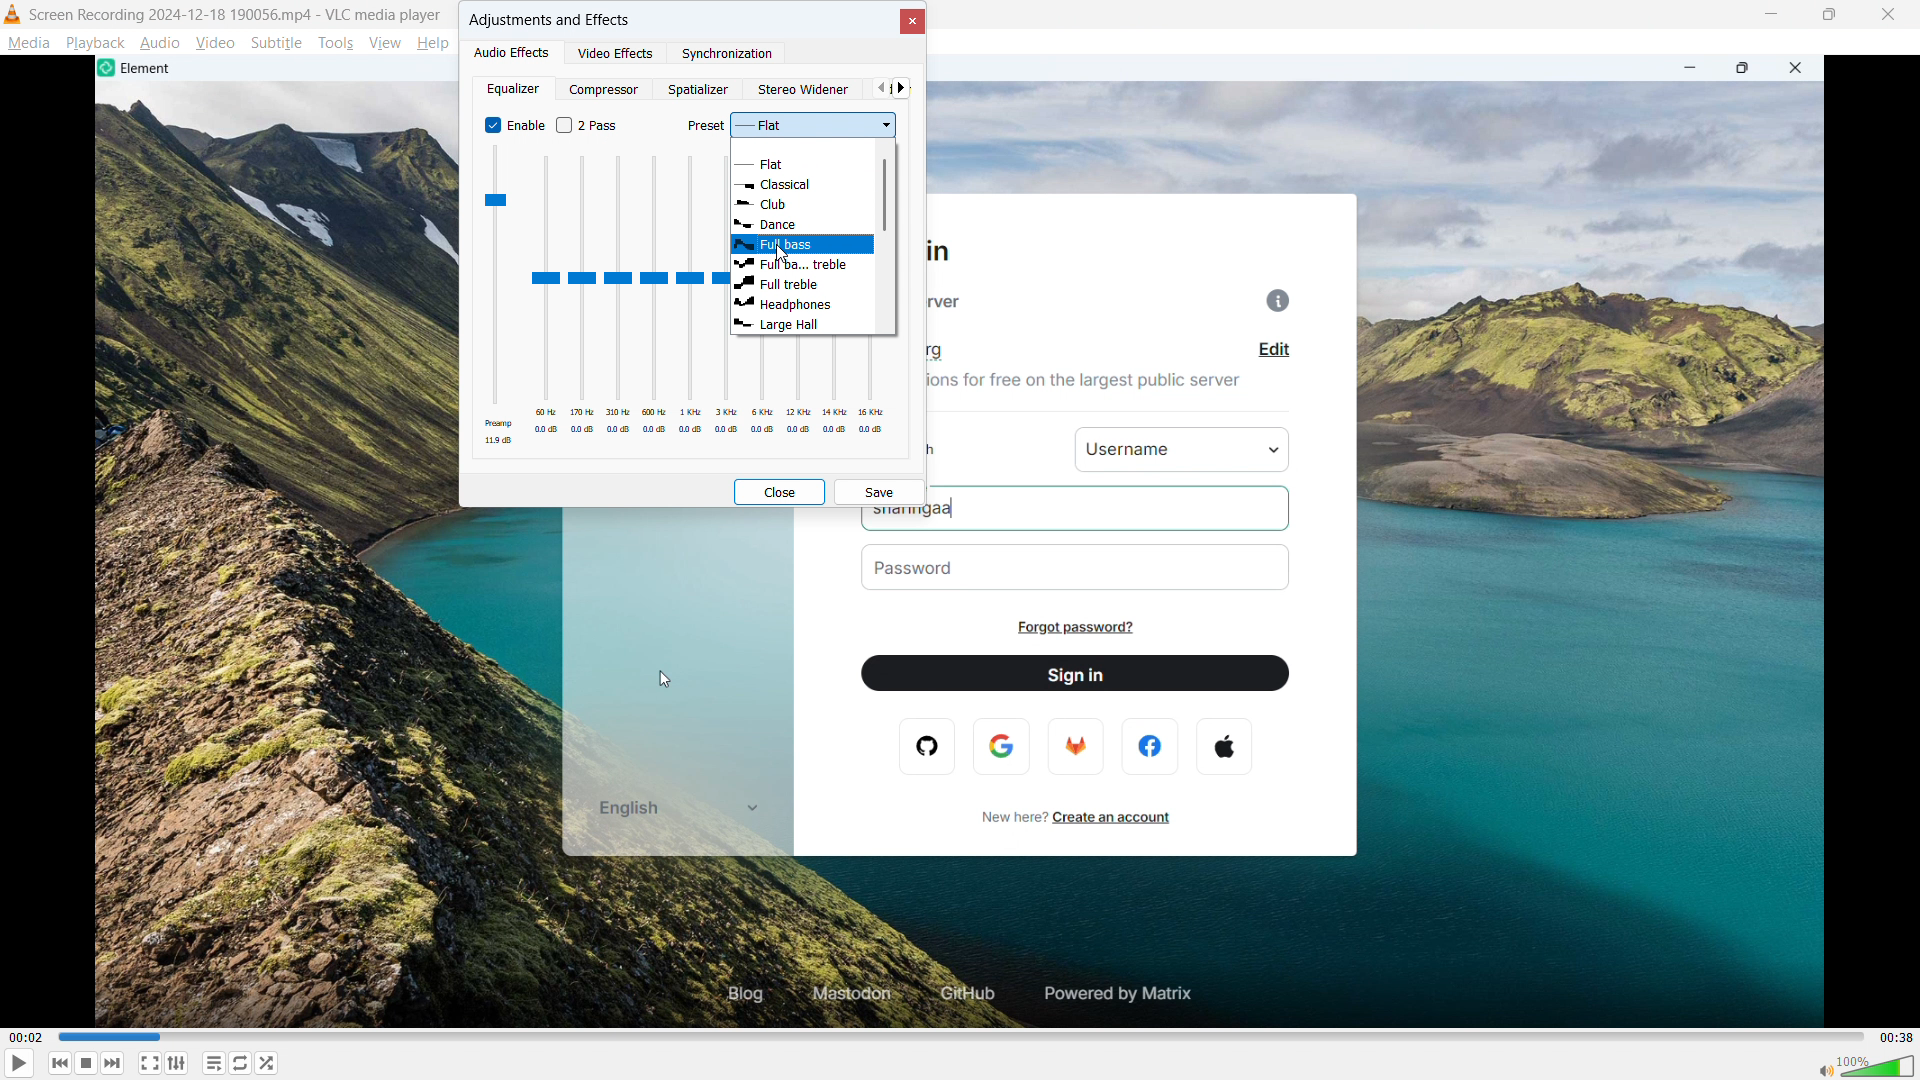 The width and height of the screenshot is (1920, 1080). I want to click on Adjustments and effects, so click(550, 20).